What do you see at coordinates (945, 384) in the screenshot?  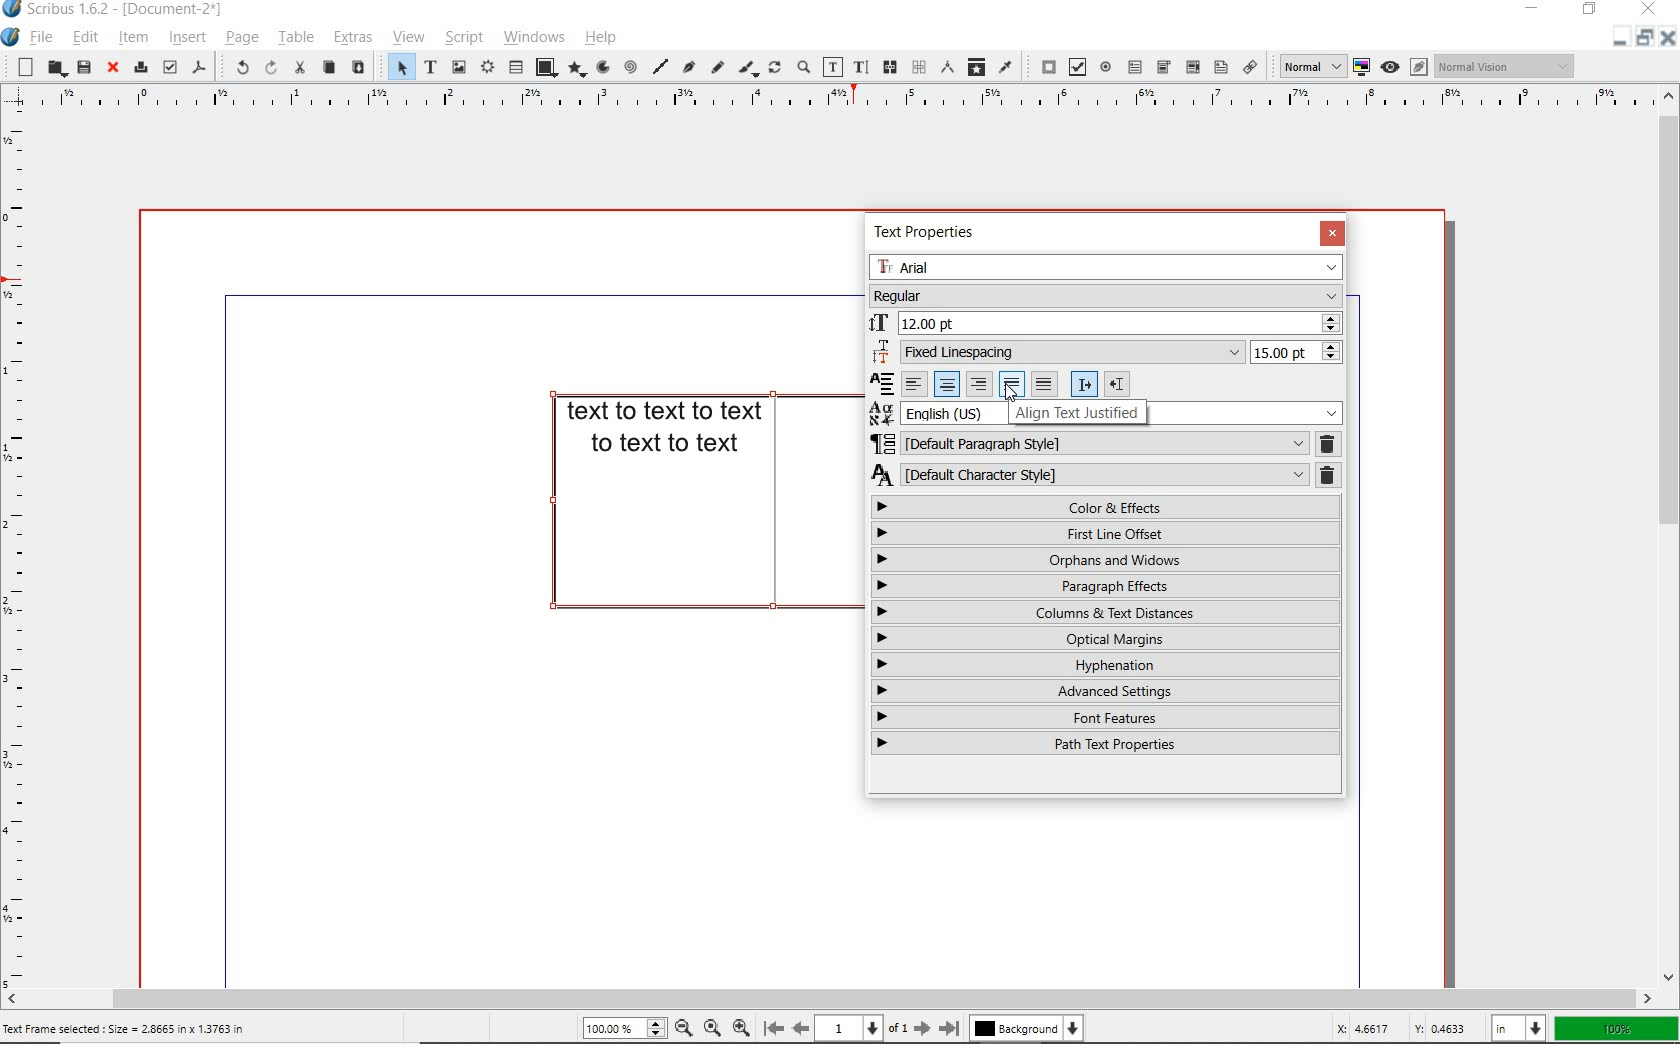 I see `align center` at bounding box center [945, 384].